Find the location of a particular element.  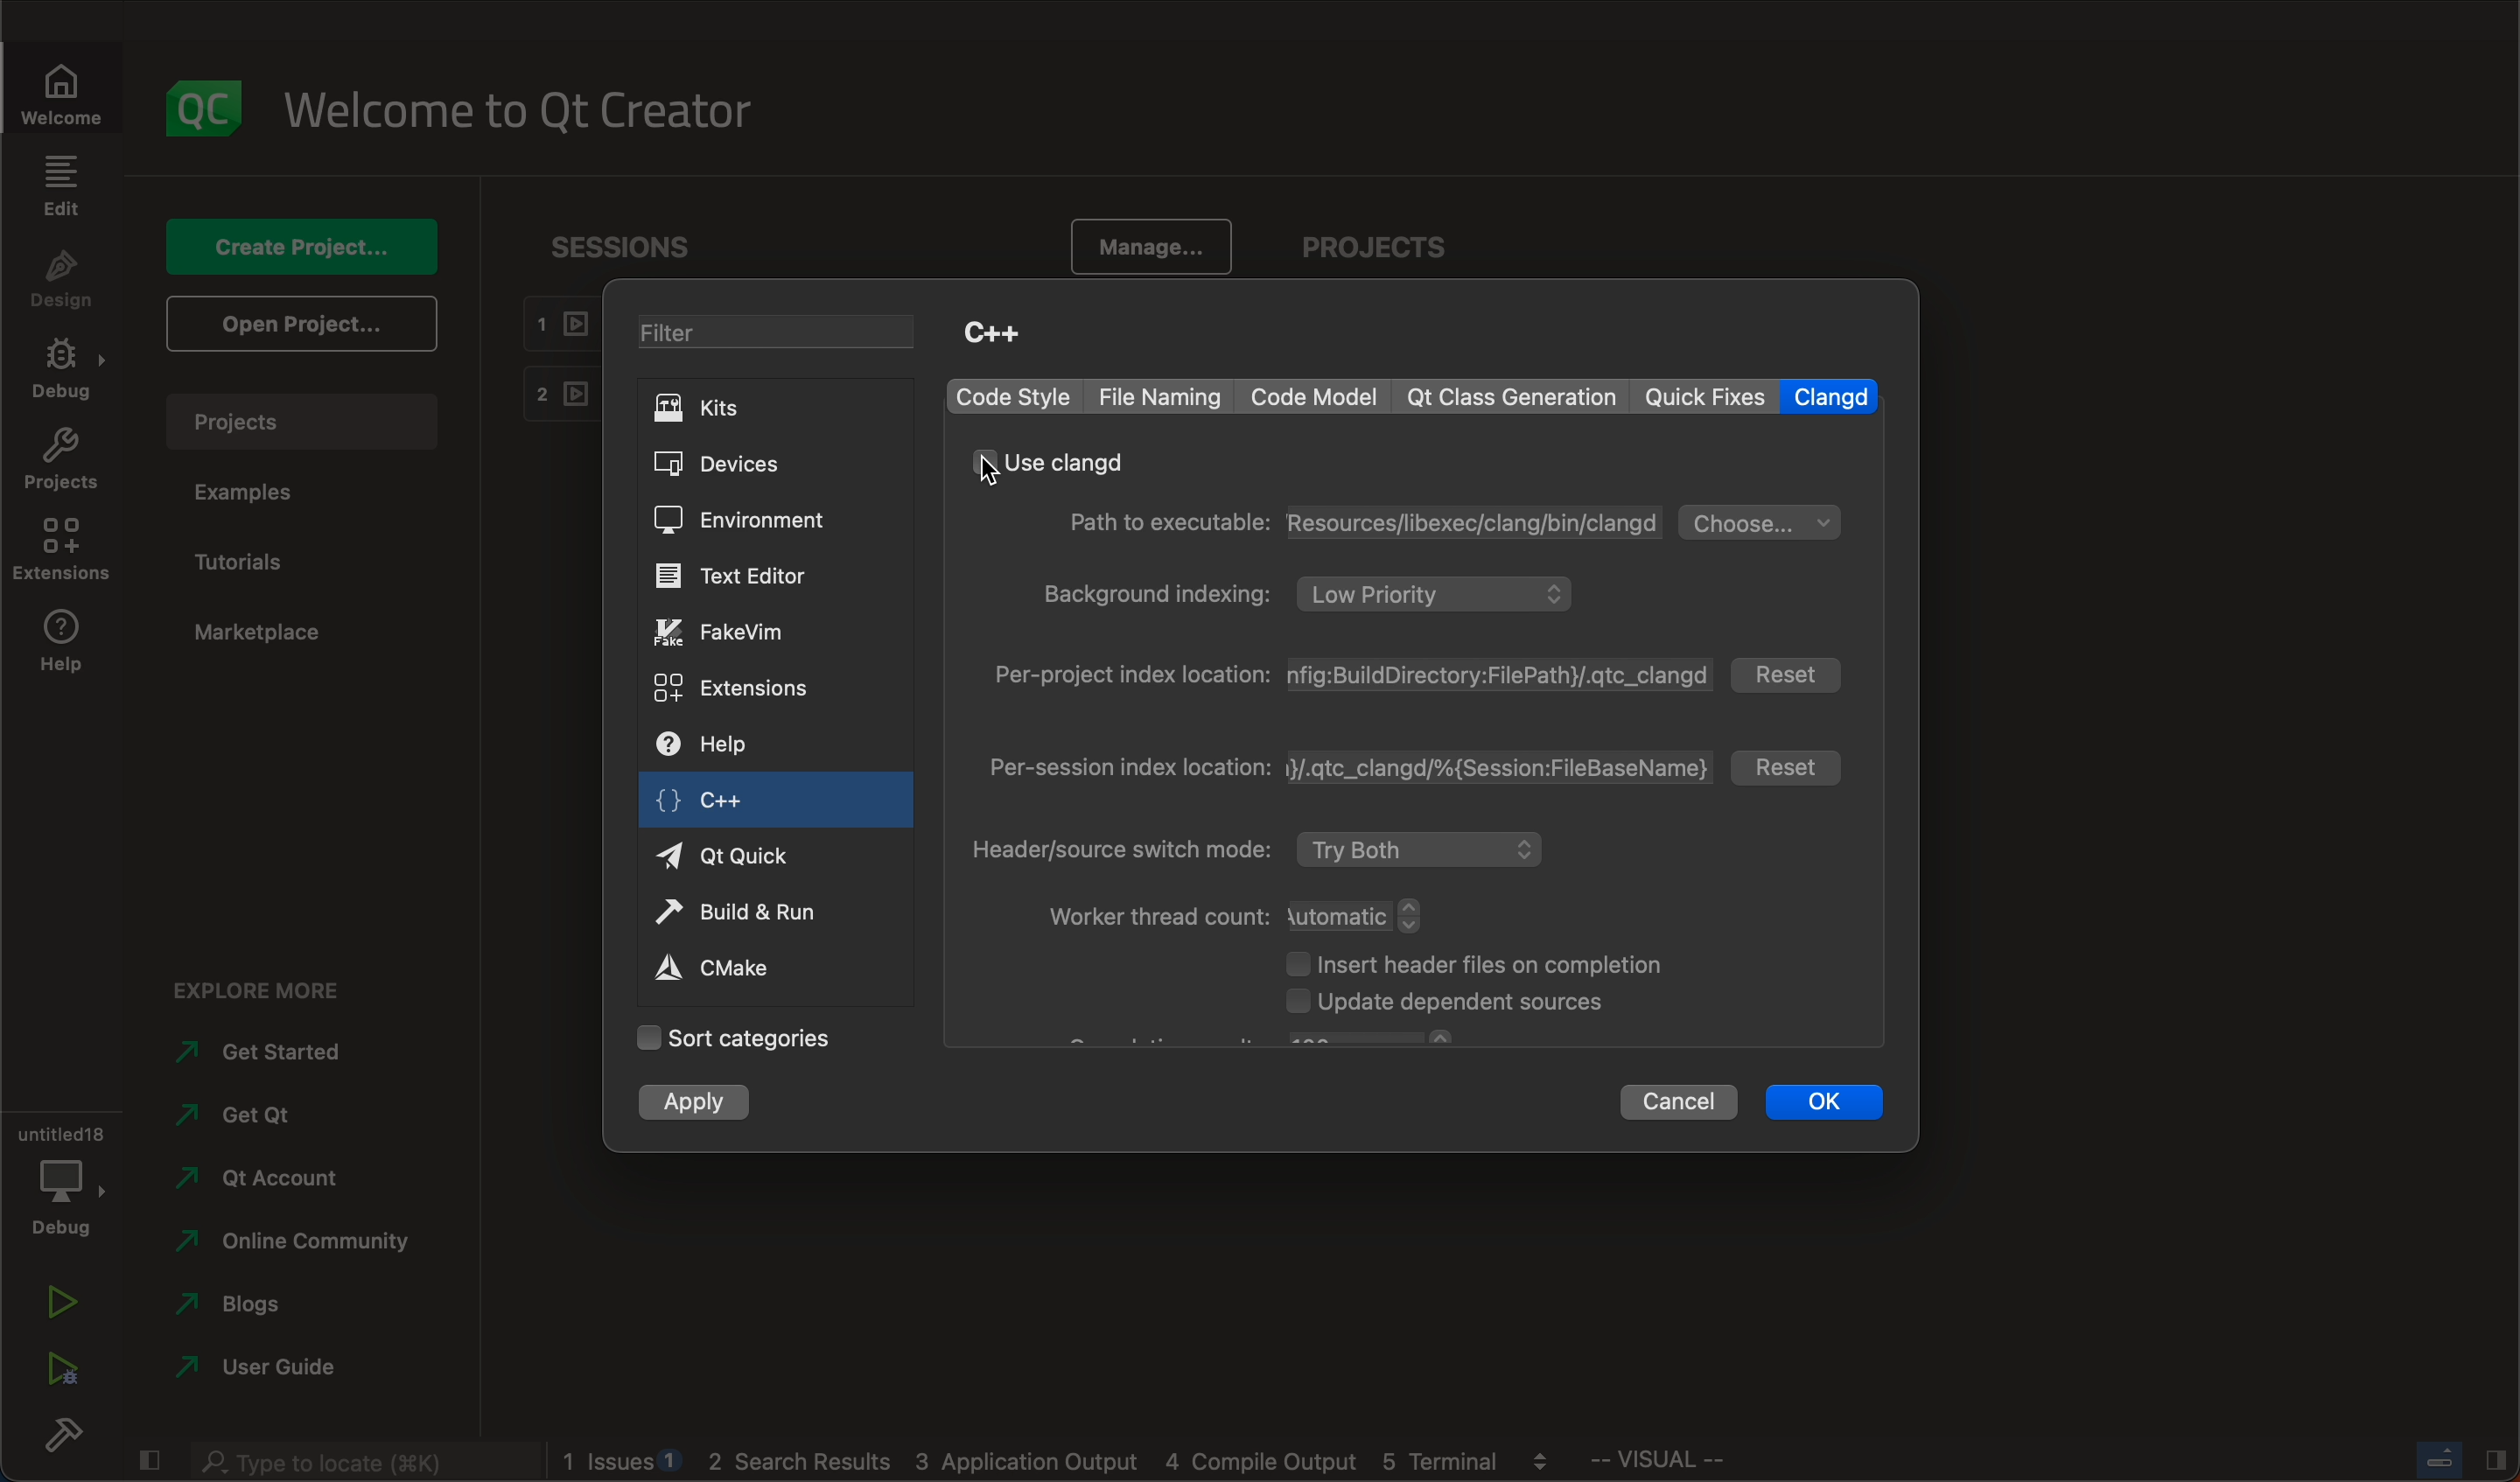

use clangd is located at coordinates (1053, 465).